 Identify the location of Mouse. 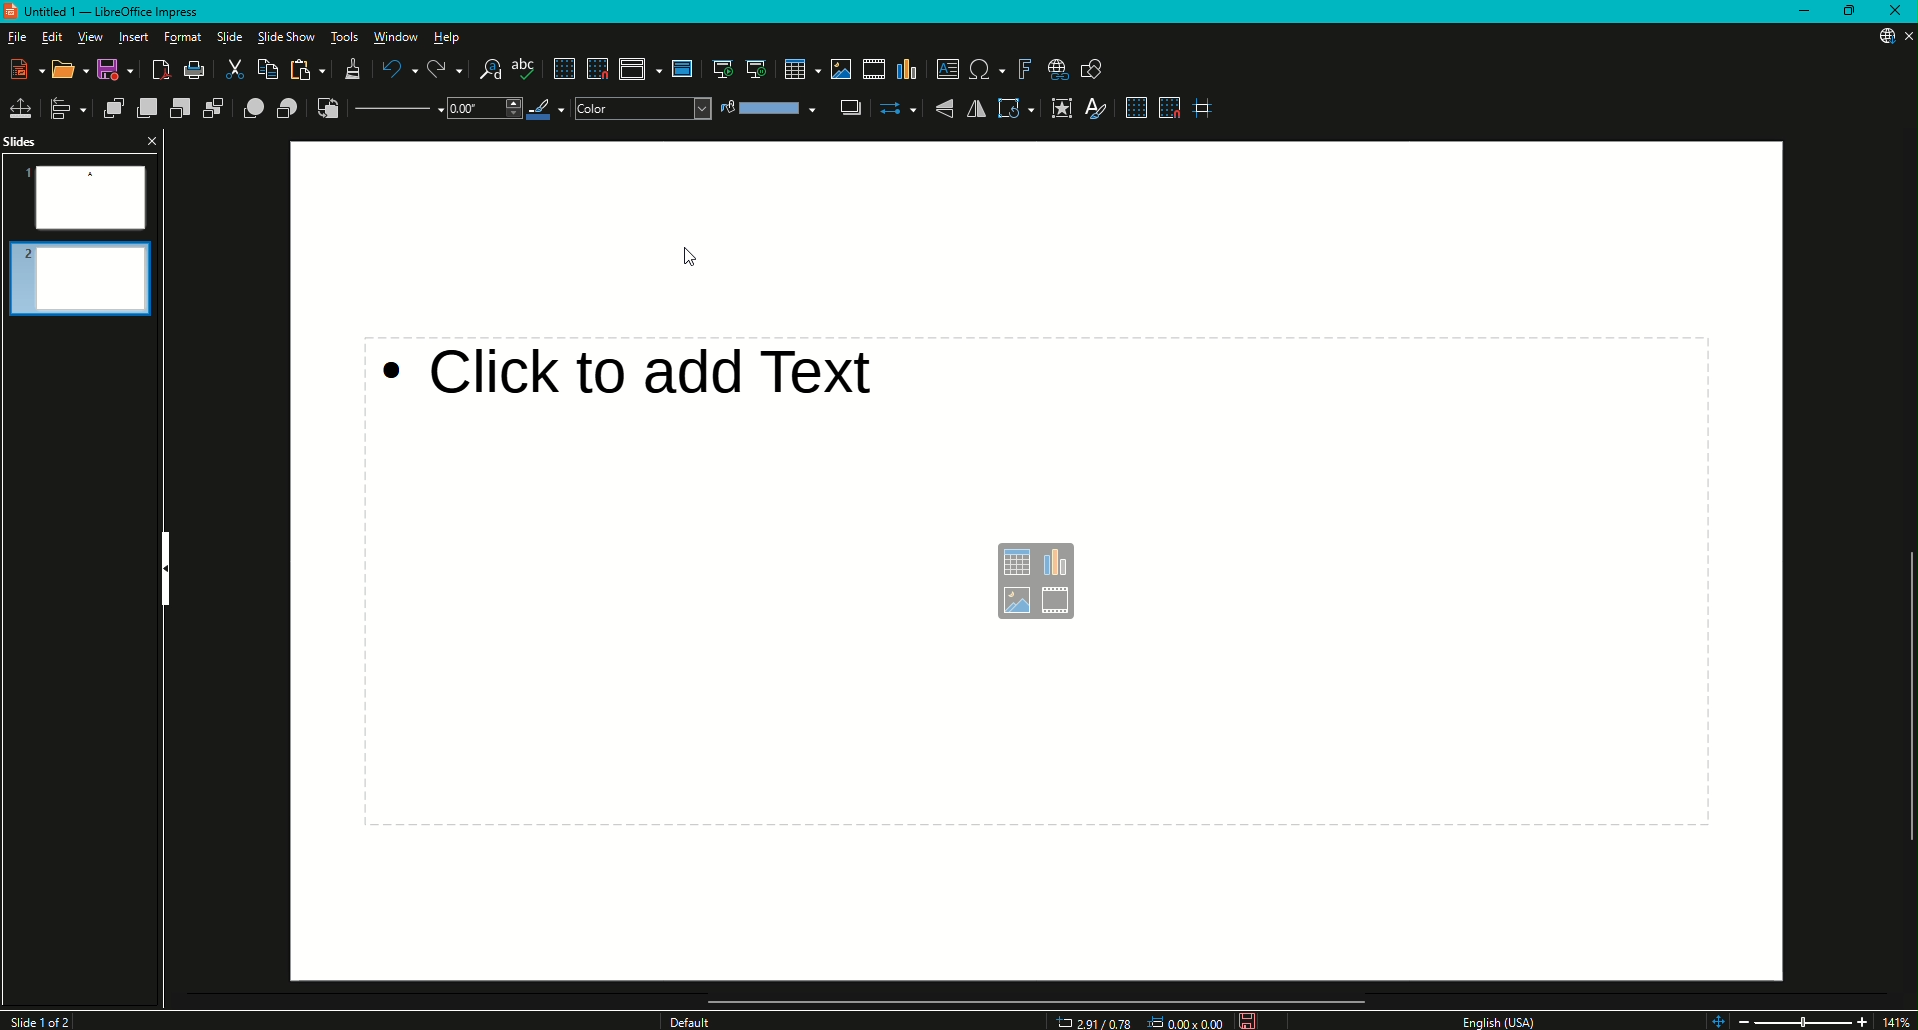
(689, 255).